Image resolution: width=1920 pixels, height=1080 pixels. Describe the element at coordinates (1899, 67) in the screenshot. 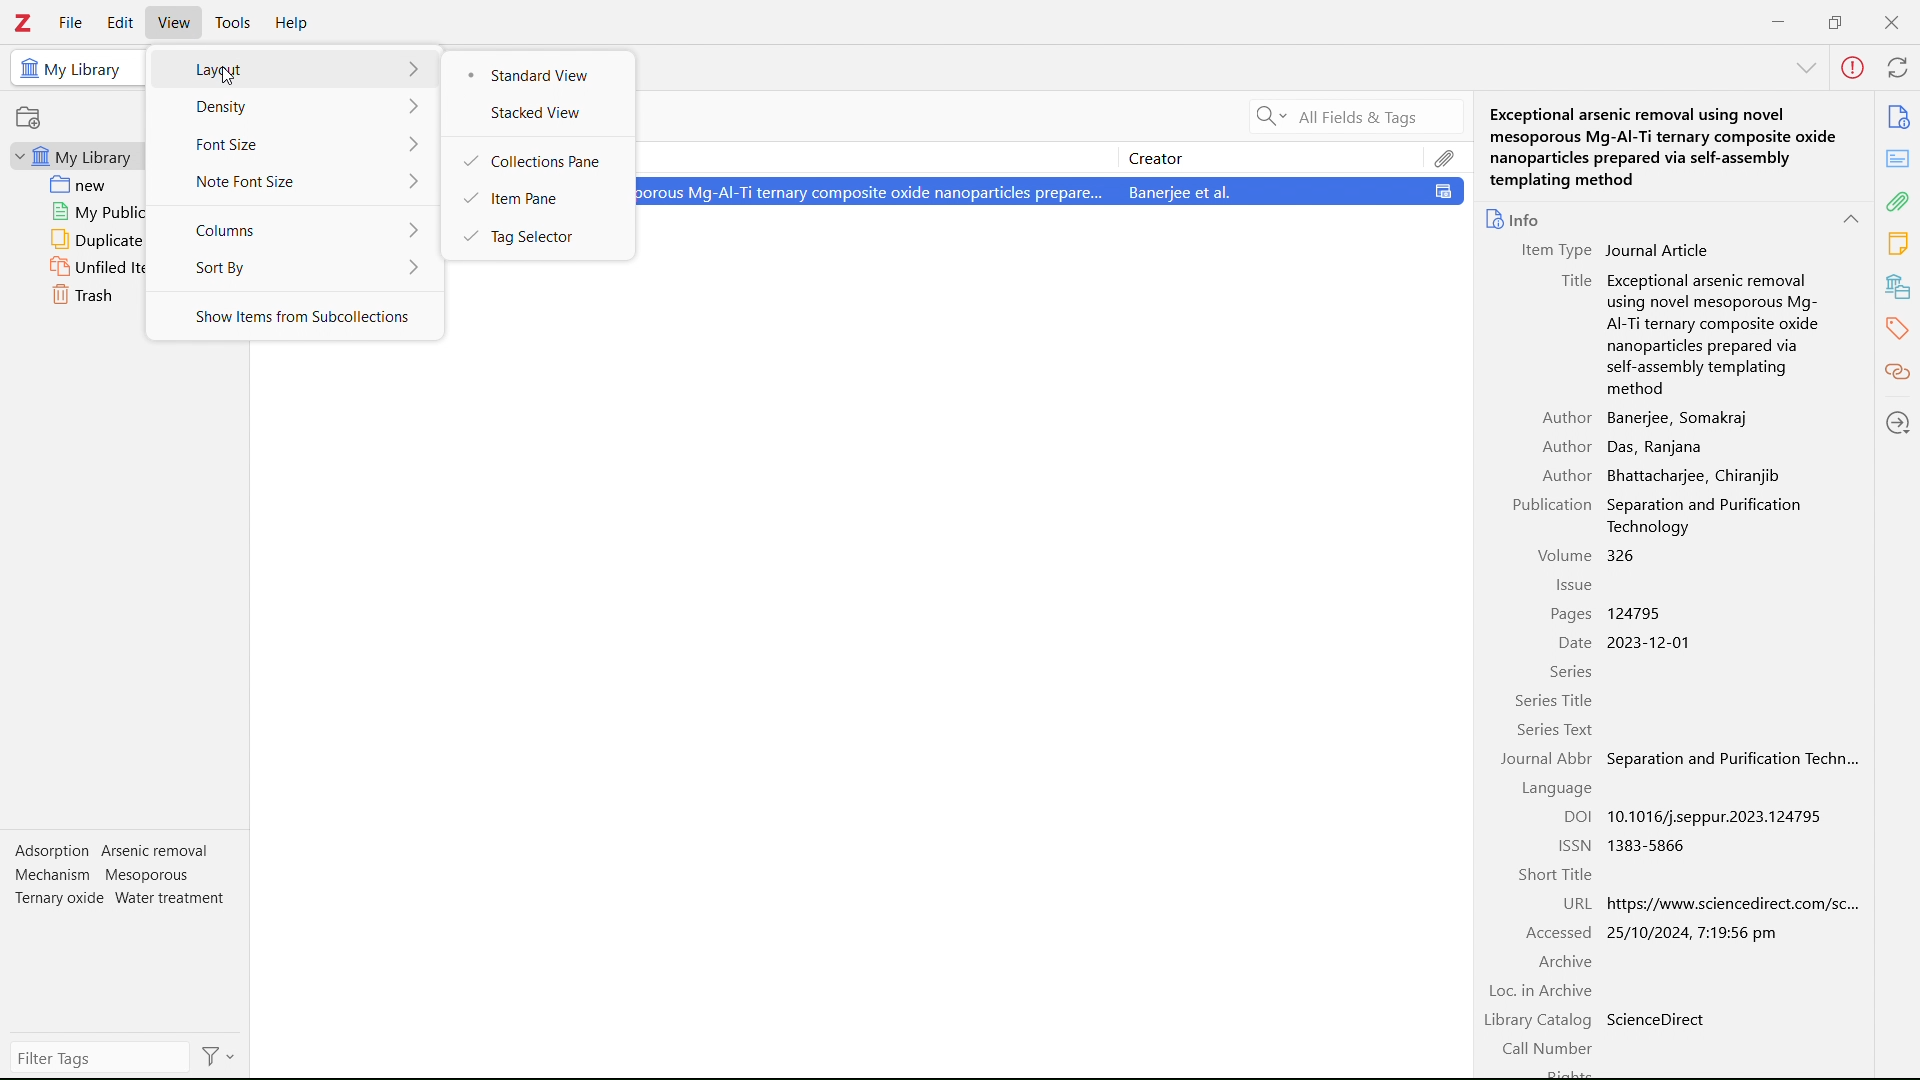

I see `sync with zotero.org` at that location.